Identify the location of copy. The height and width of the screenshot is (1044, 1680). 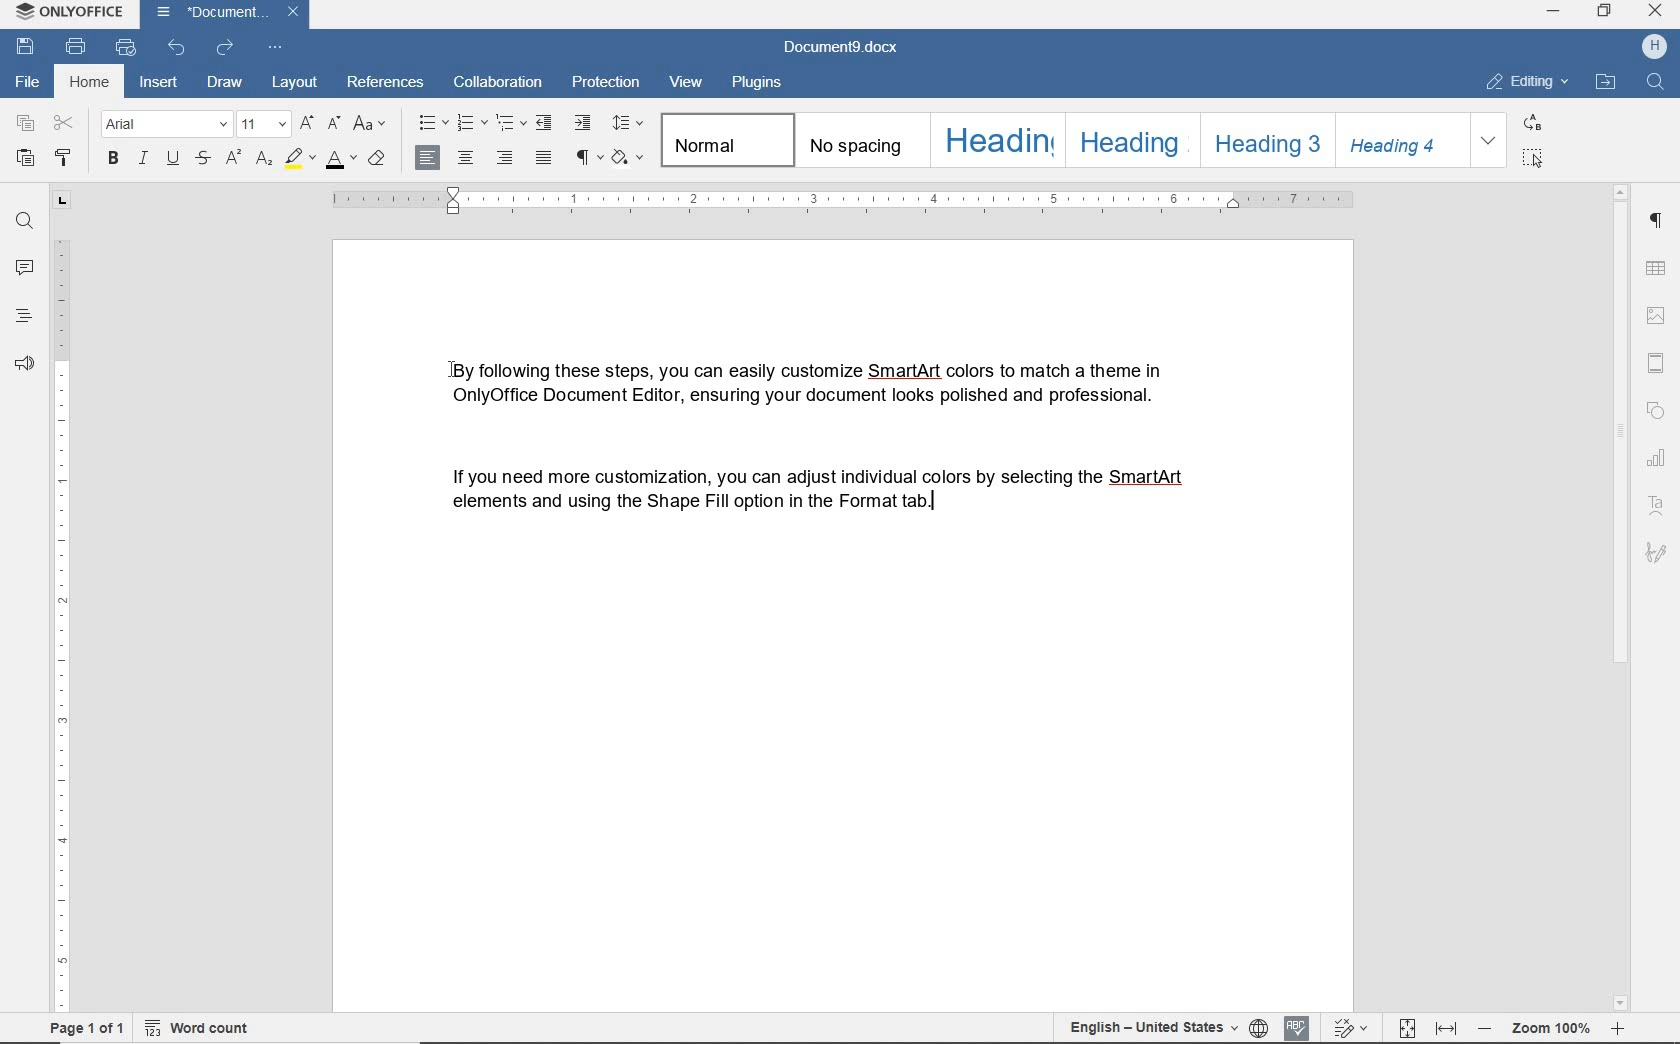
(28, 128).